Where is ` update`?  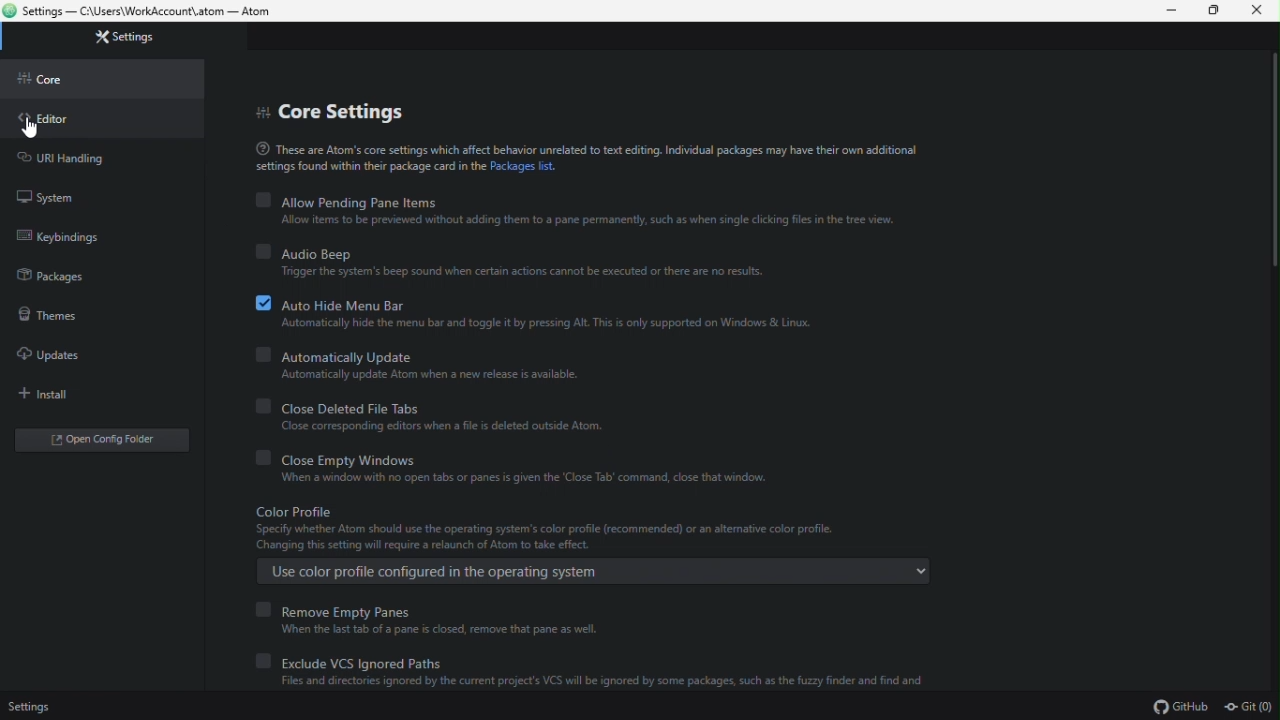
 update is located at coordinates (60, 355).